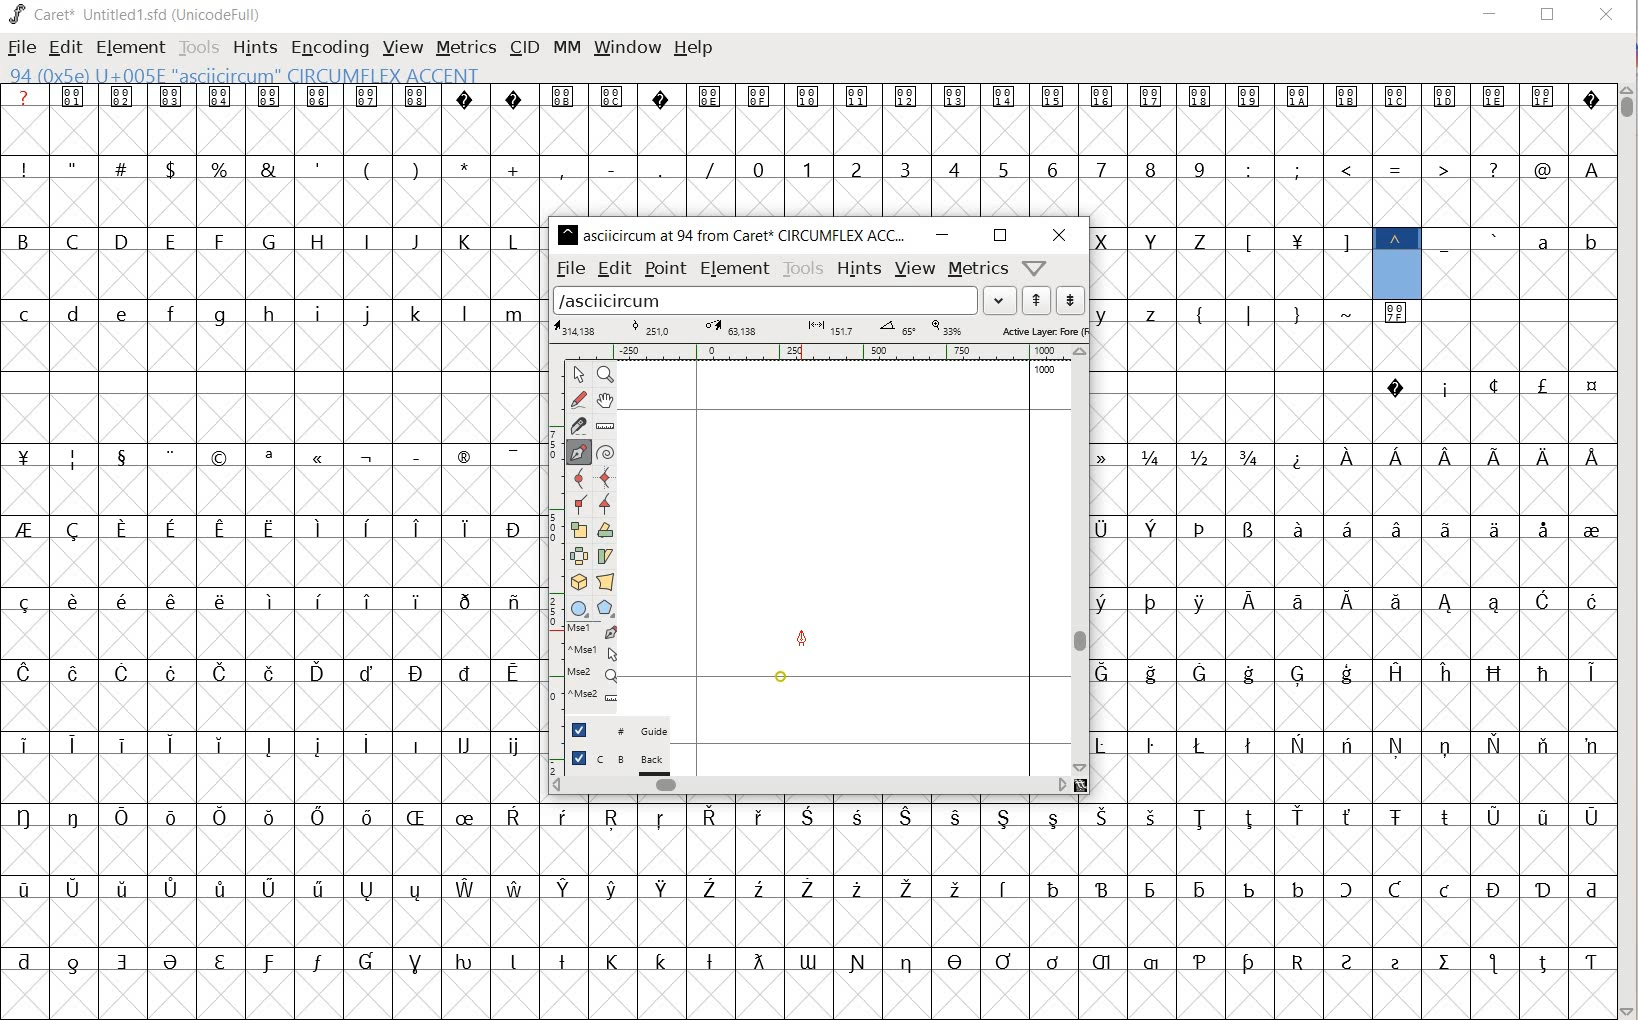  What do you see at coordinates (609, 375) in the screenshot?
I see `MAGNIFY` at bounding box center [609, 375].